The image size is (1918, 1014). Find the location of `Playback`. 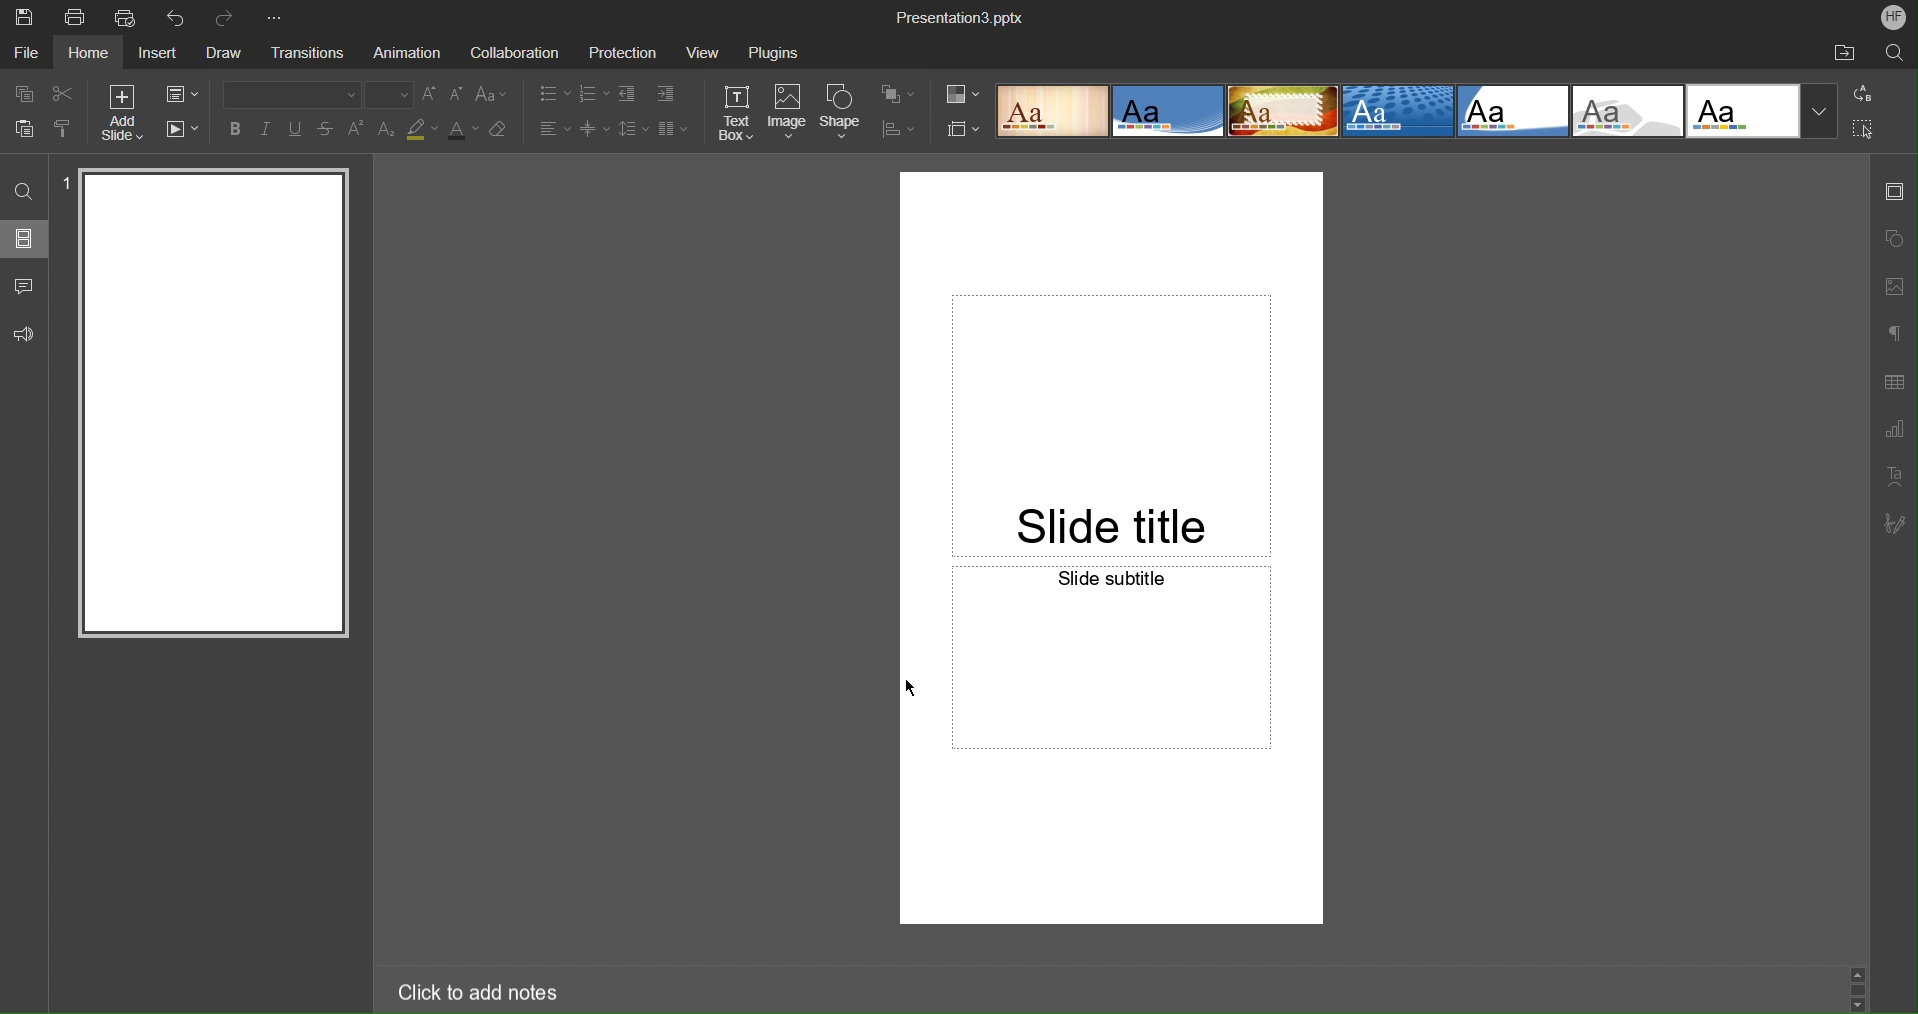

Playback is located at coordinates (184, 129).